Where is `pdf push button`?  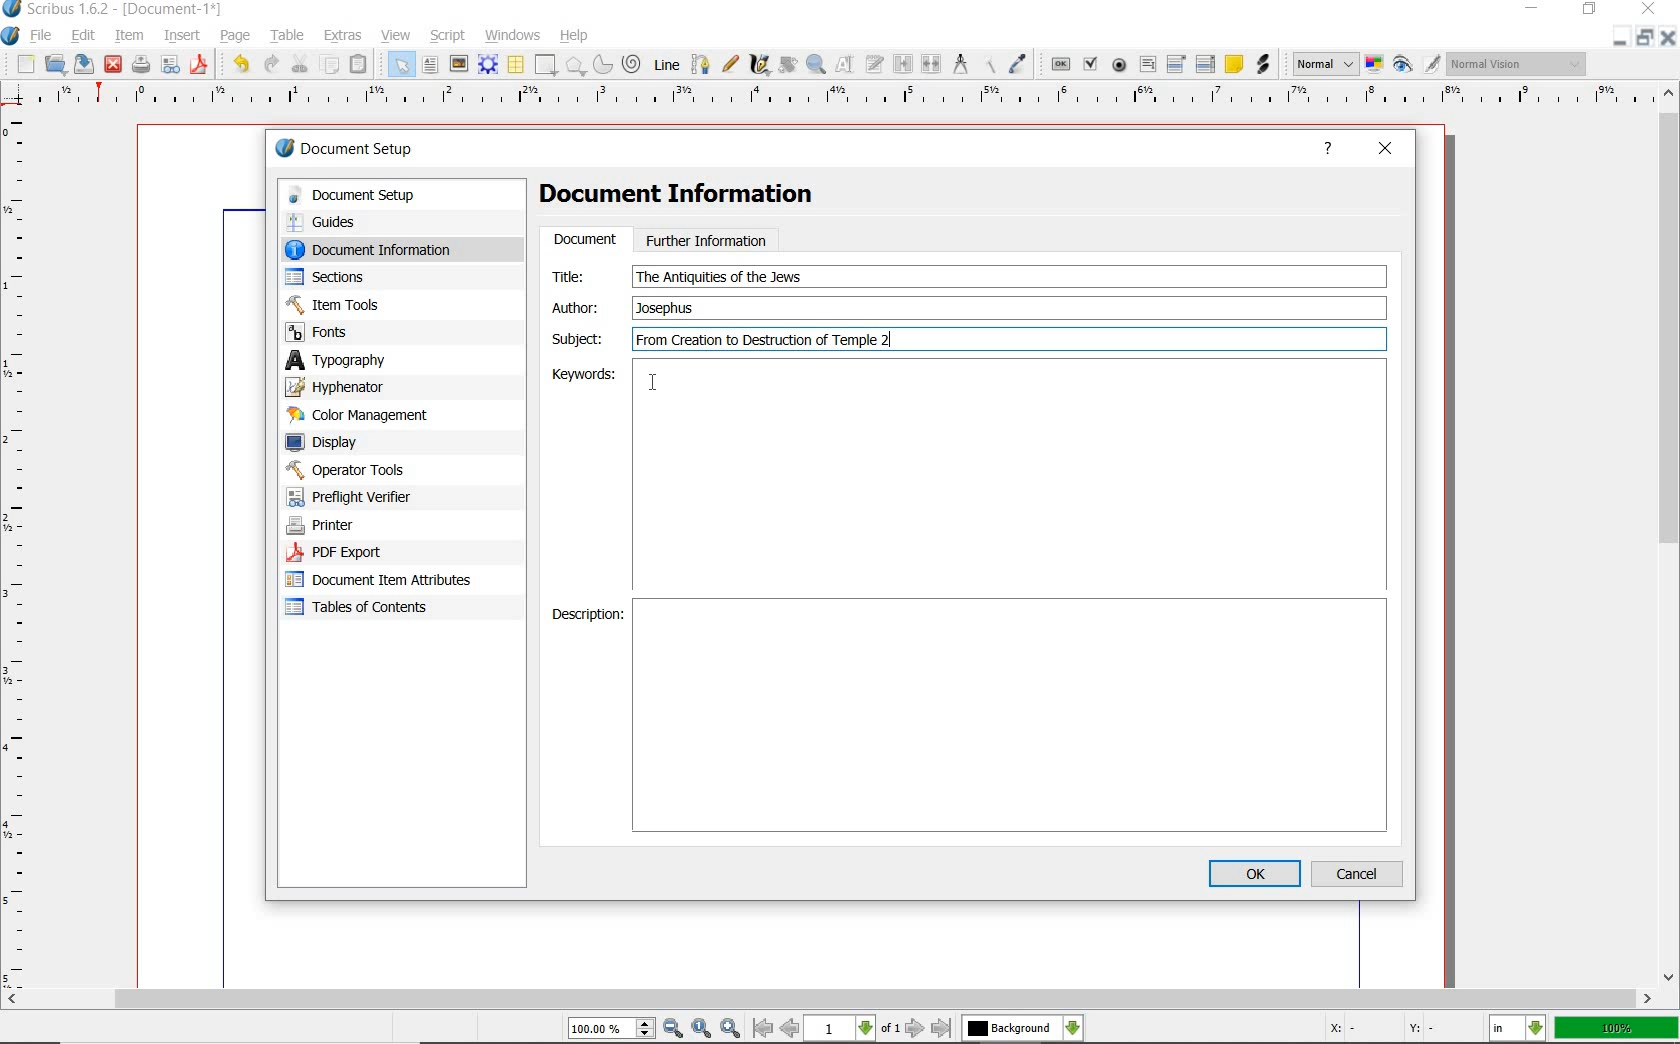 pdf push button is located at coordinates (1059, 64).